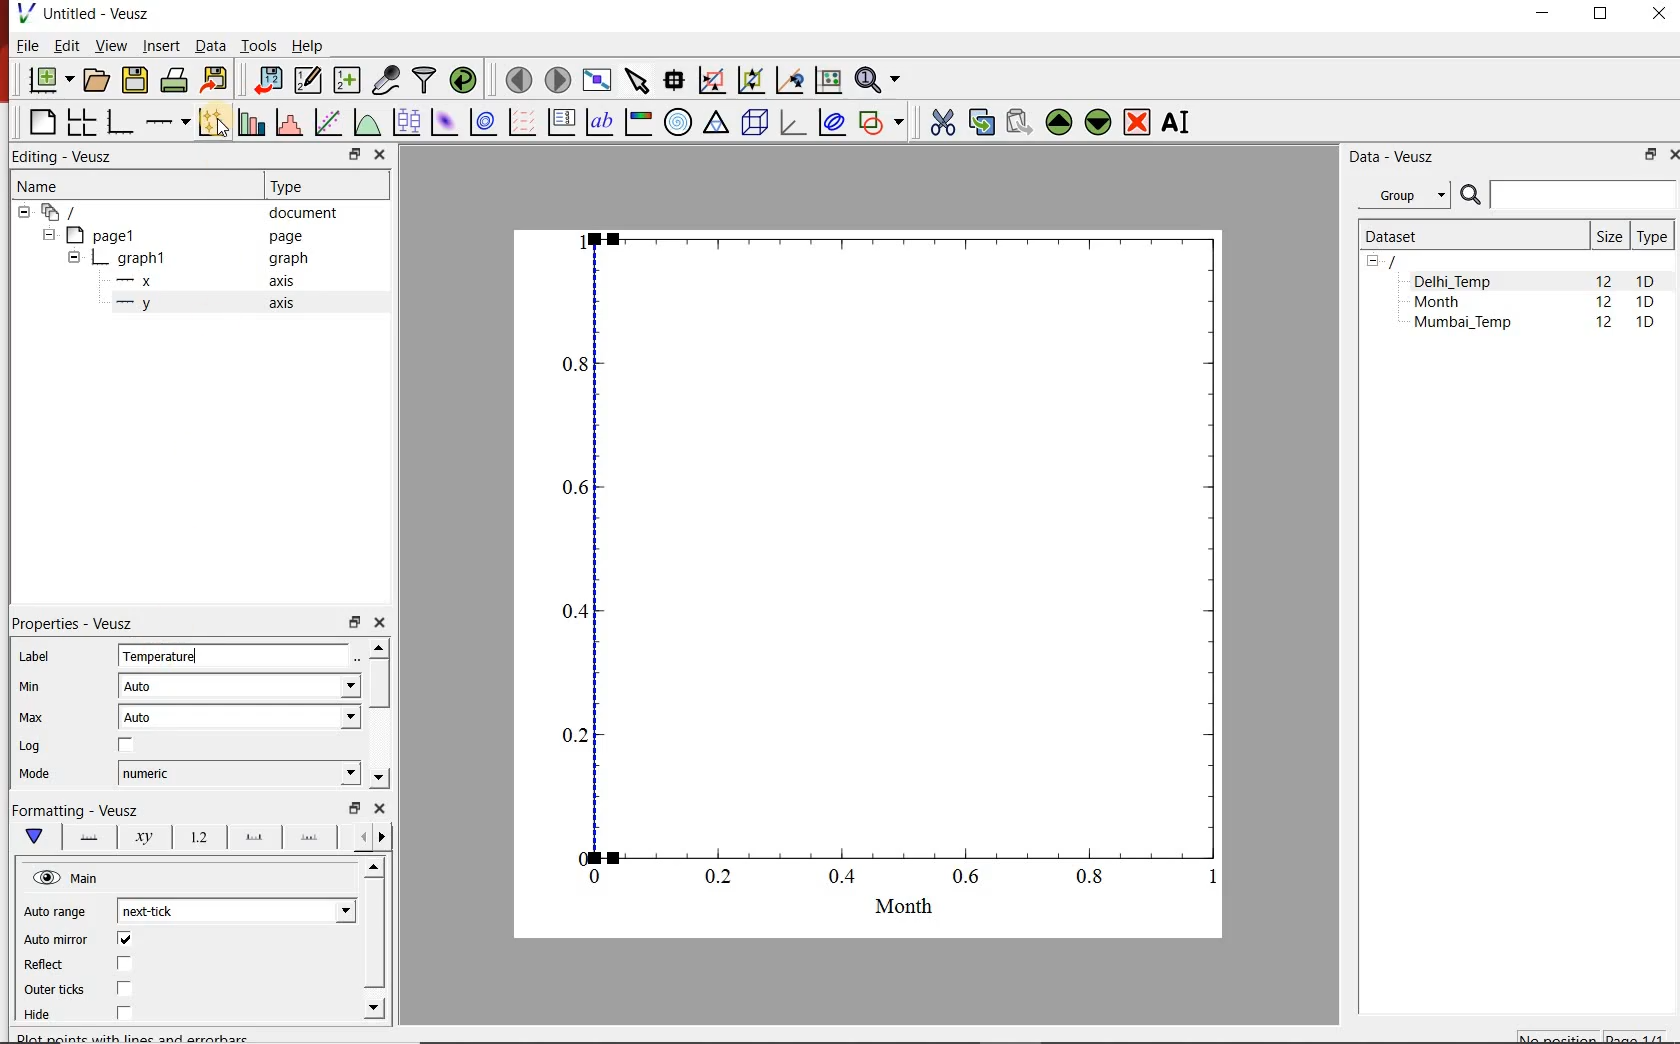 The image size is (1680, 1044). Describe the element at coordinates (1462, 324) in the screenshot. I see `Mumbai_Temp` at that location.